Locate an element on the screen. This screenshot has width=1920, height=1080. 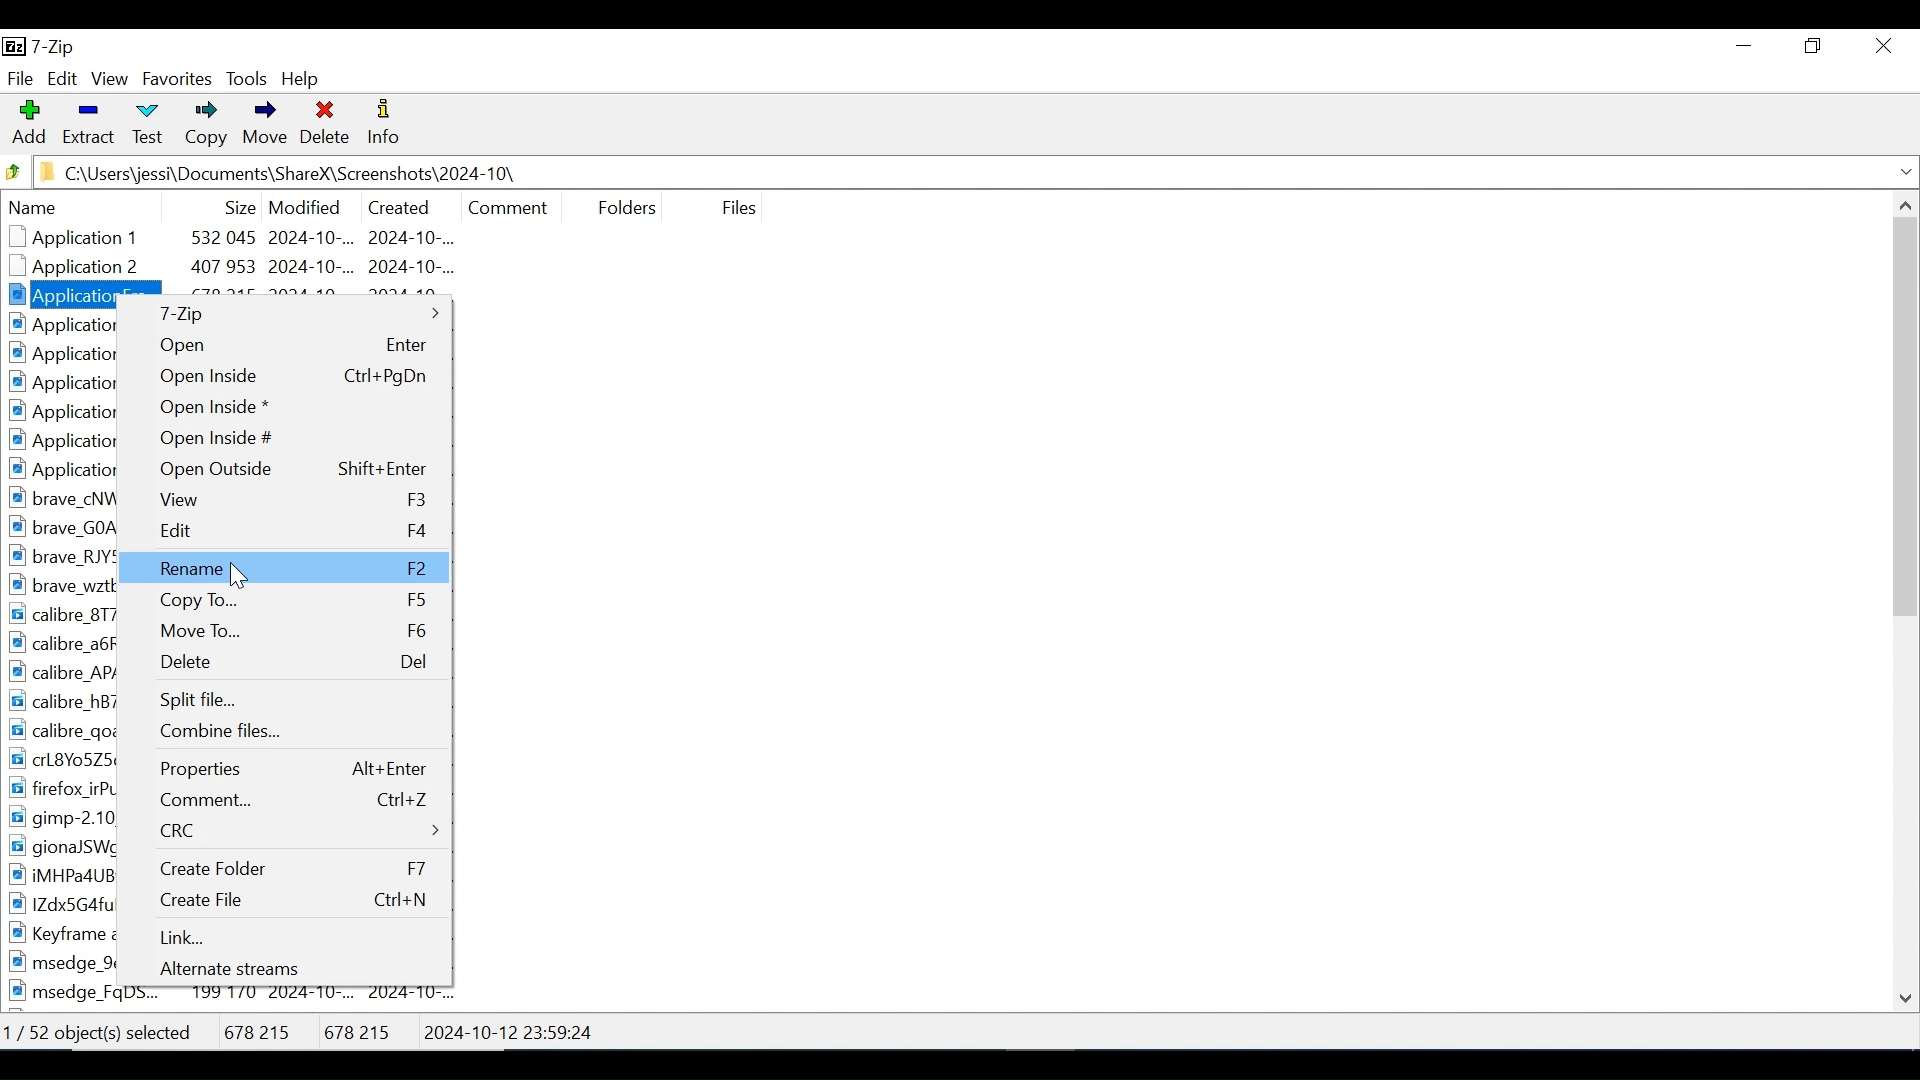
Scroll up is located at coordinates (1903, 203).